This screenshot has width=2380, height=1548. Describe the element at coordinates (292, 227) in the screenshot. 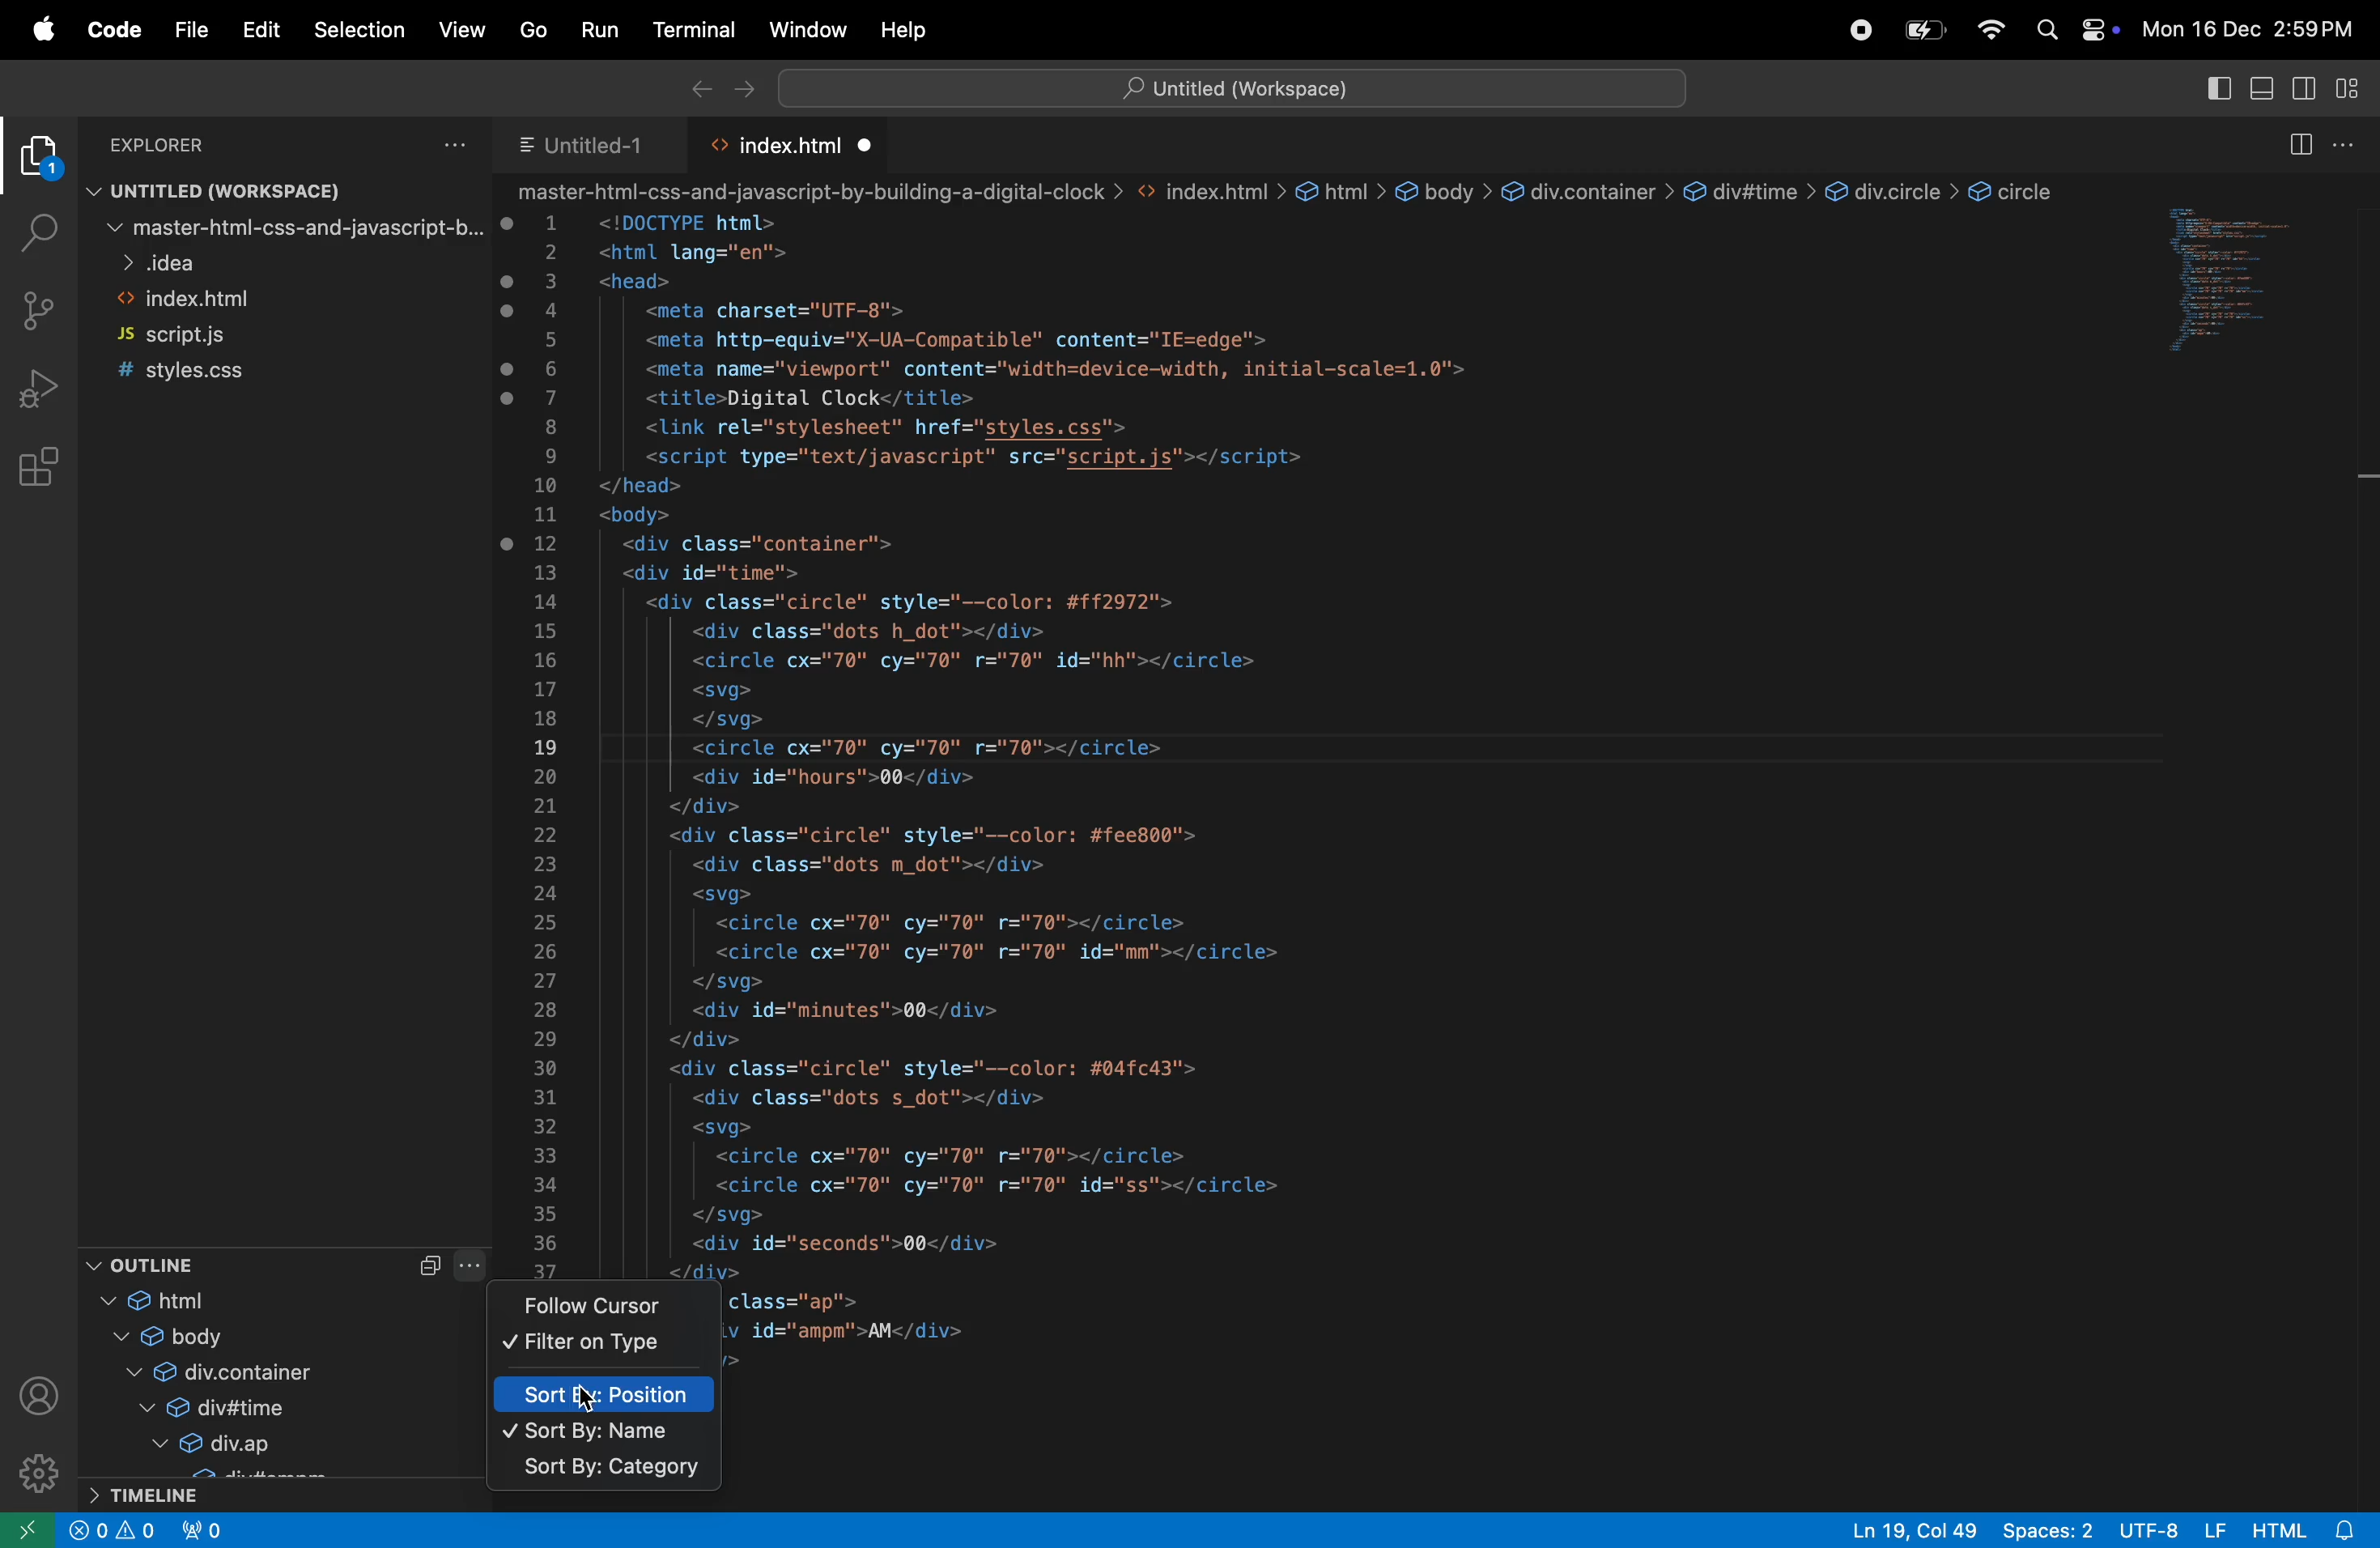

I see `master file` at that location.